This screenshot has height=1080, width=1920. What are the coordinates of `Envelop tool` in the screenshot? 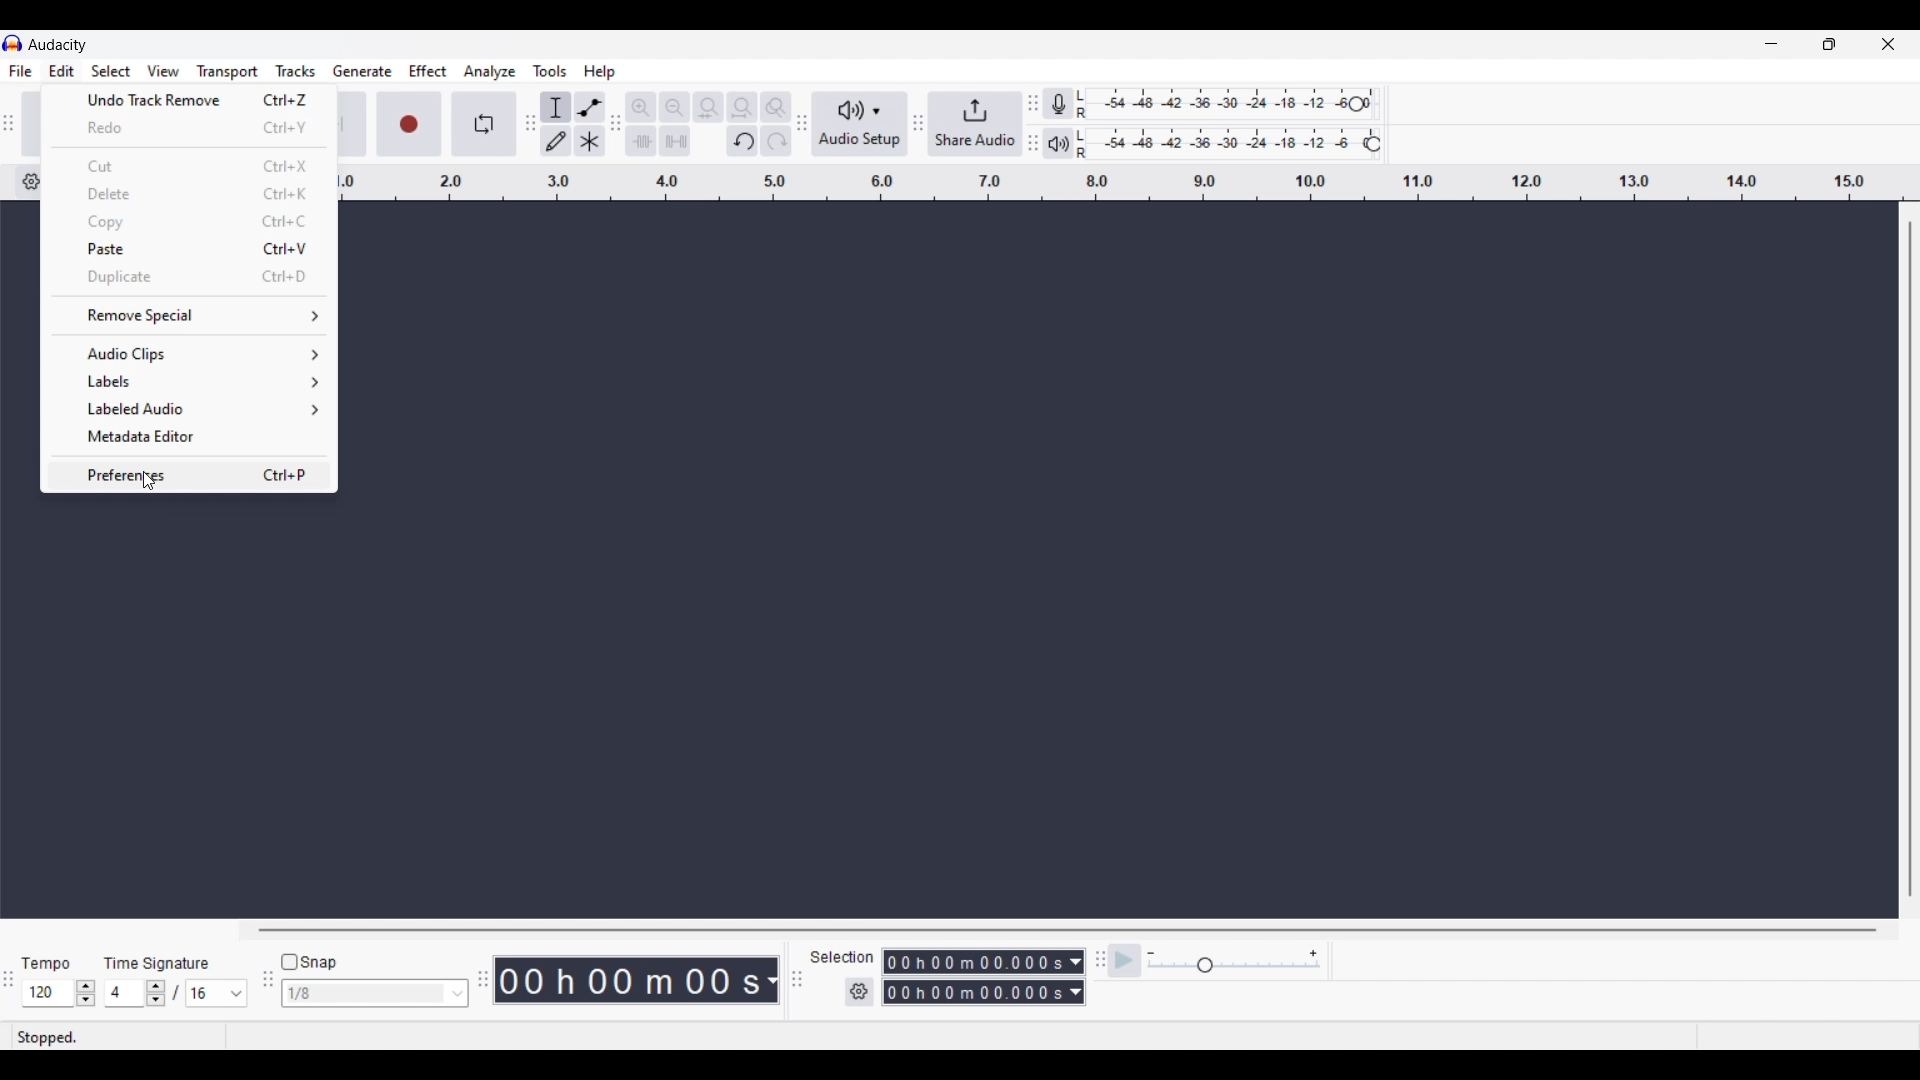 It's located at (589, 107).